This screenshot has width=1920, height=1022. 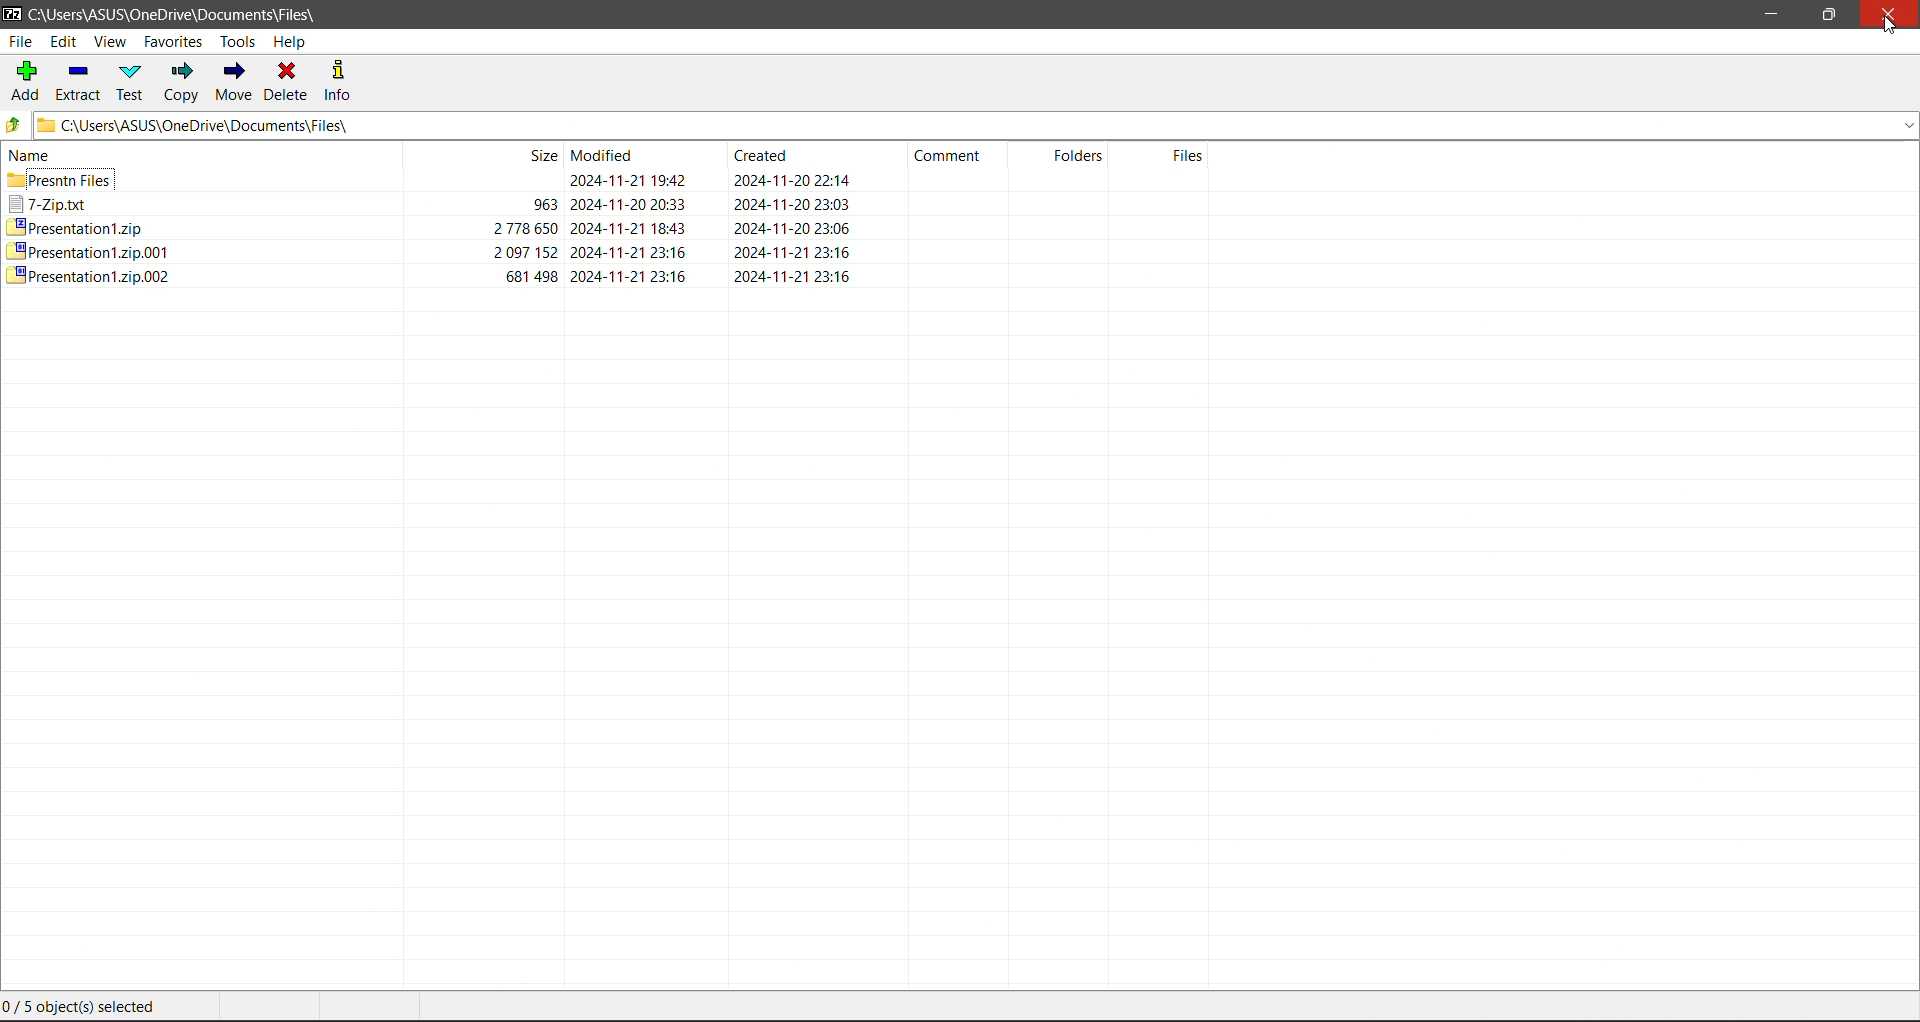 I want to click on Close, so click(x=1888, y=16).